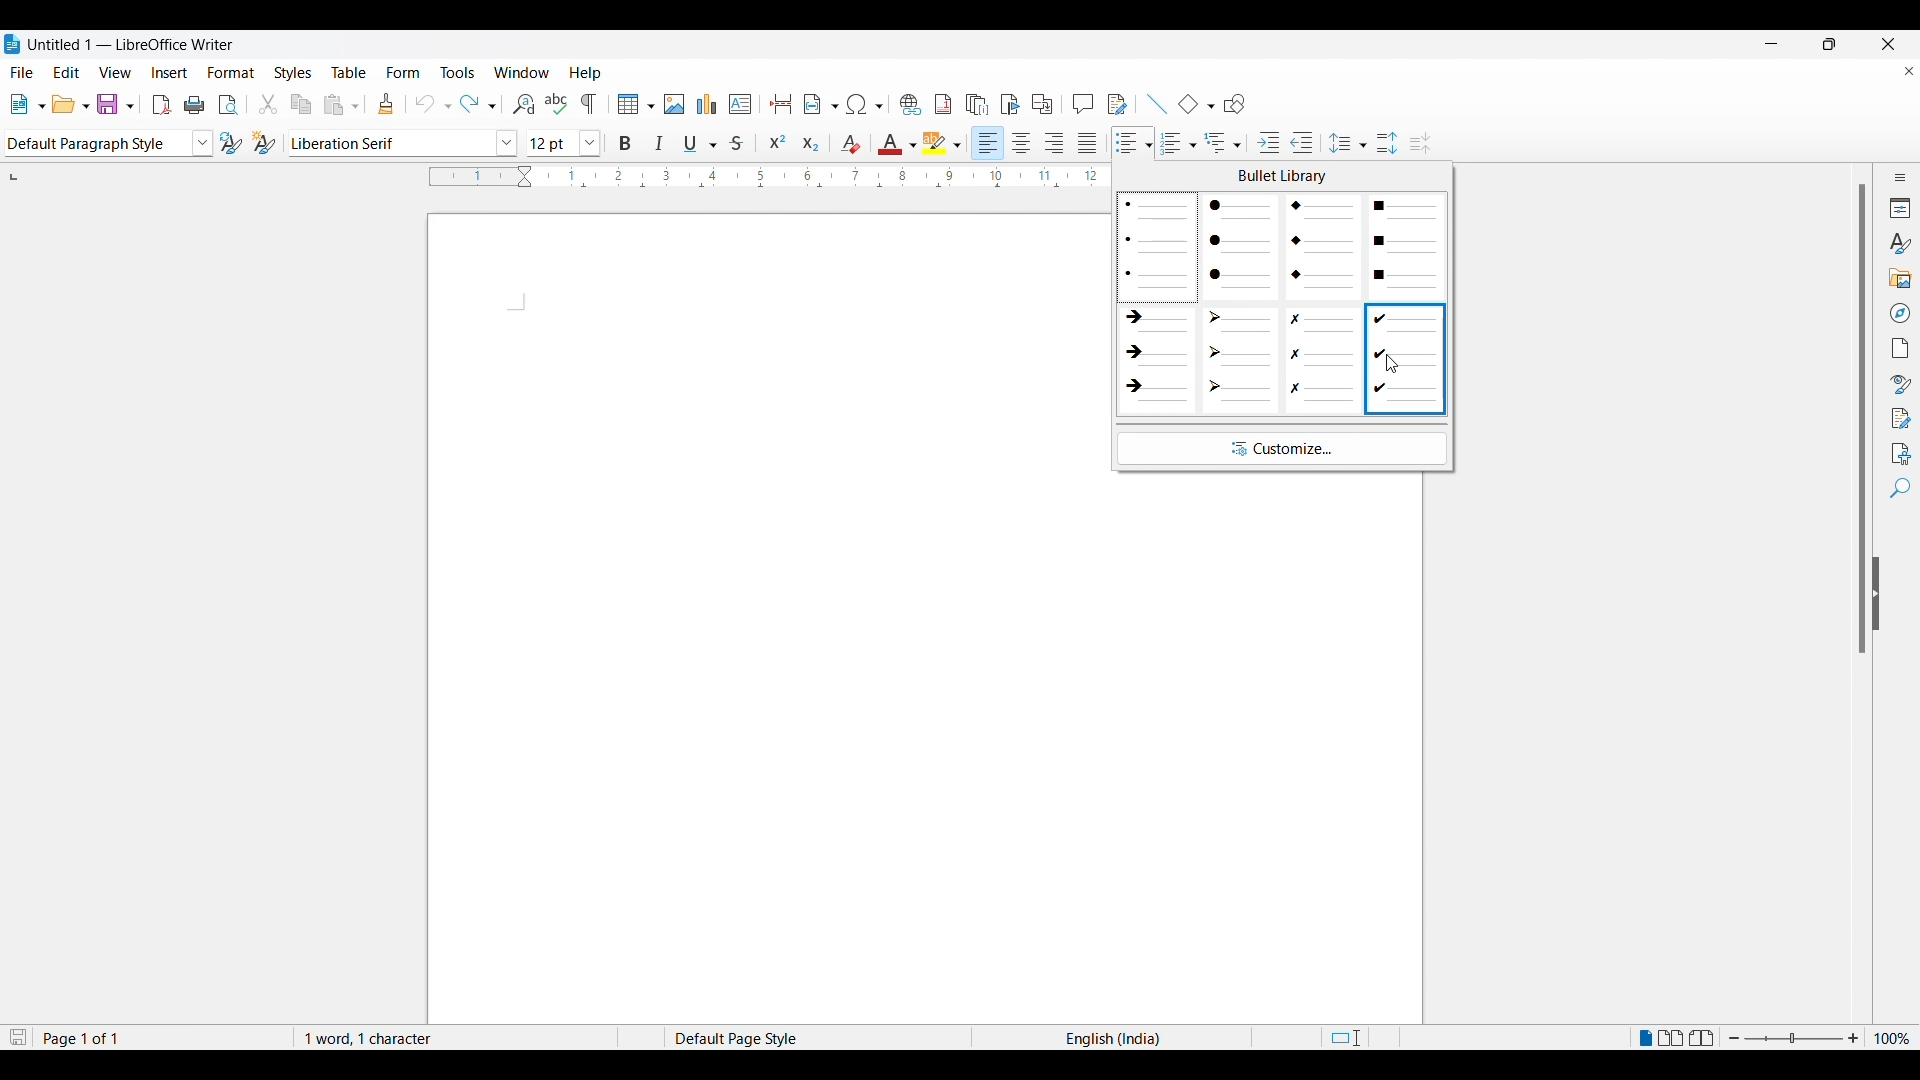  Describe the element at coordinates (17, 1036) in the screenshot. I see `Click to save modifications in document` at that location.